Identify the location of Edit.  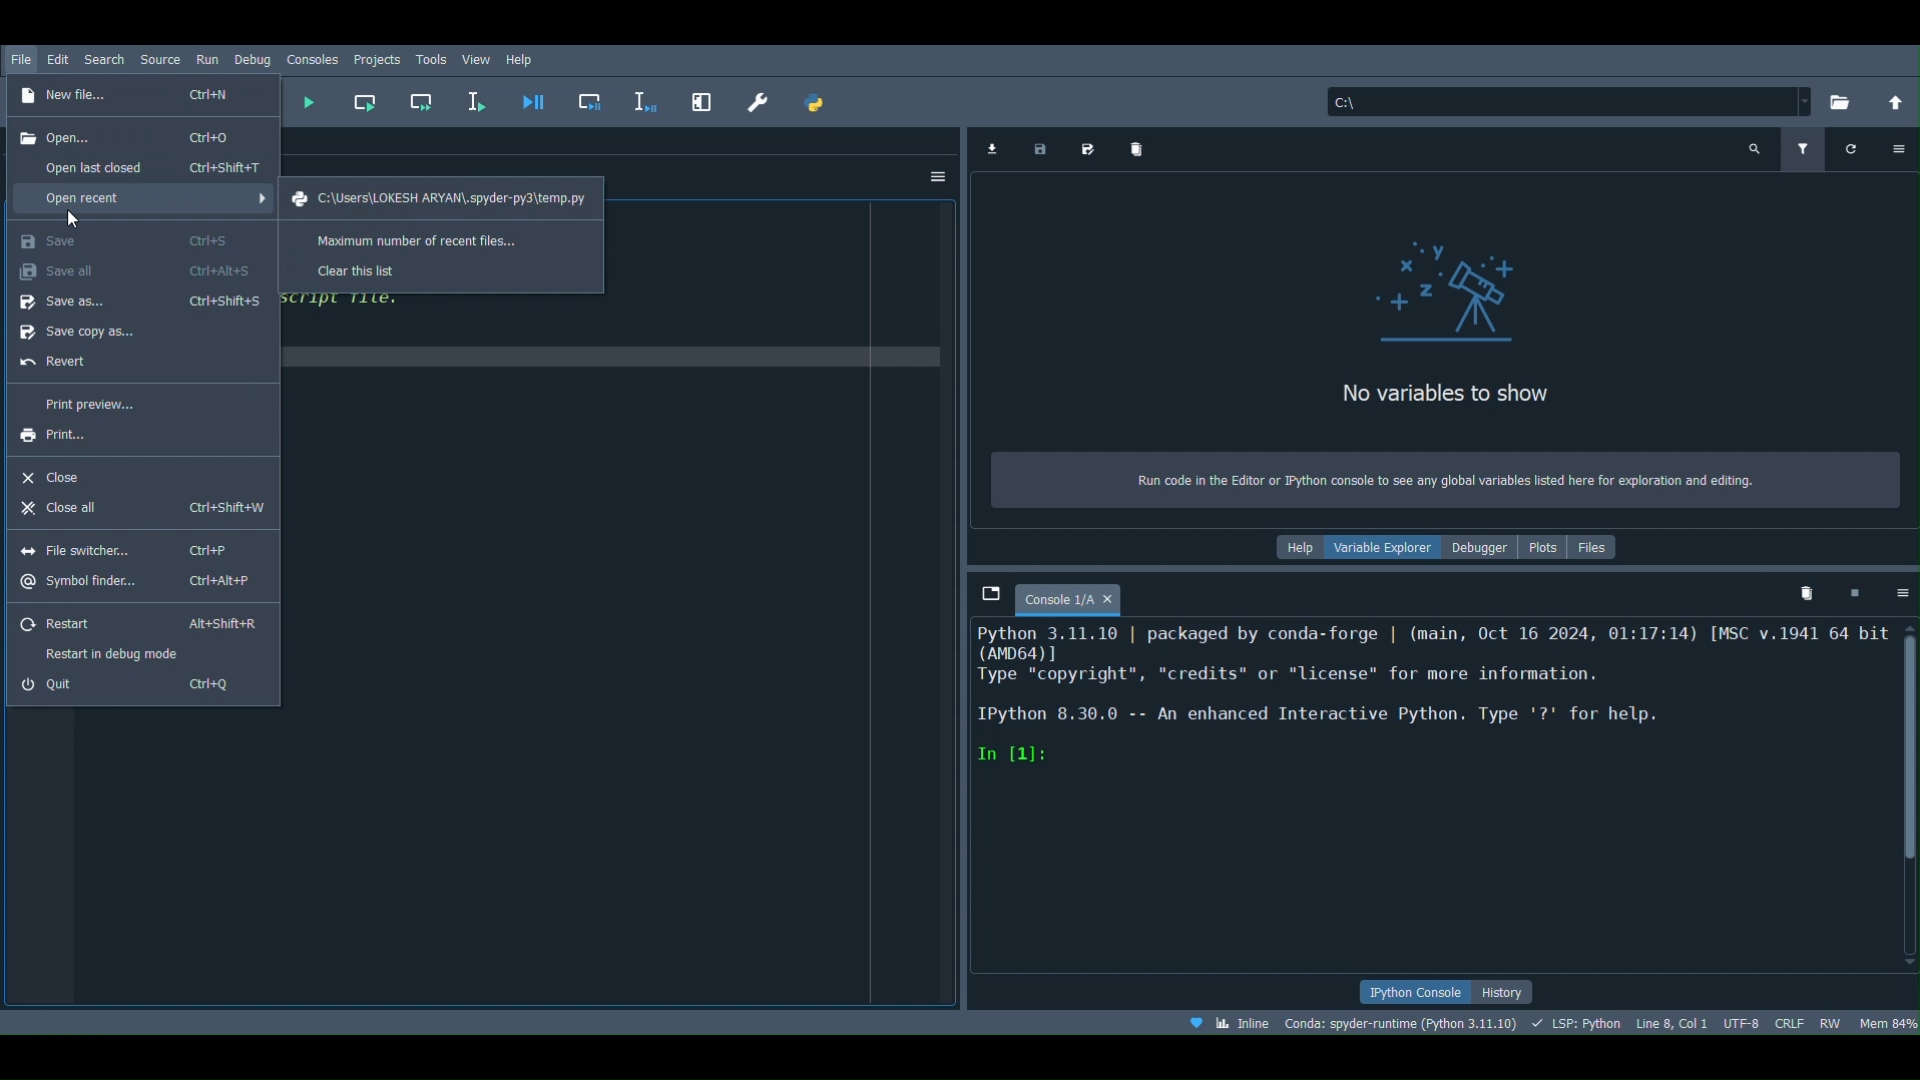
(60, 59).